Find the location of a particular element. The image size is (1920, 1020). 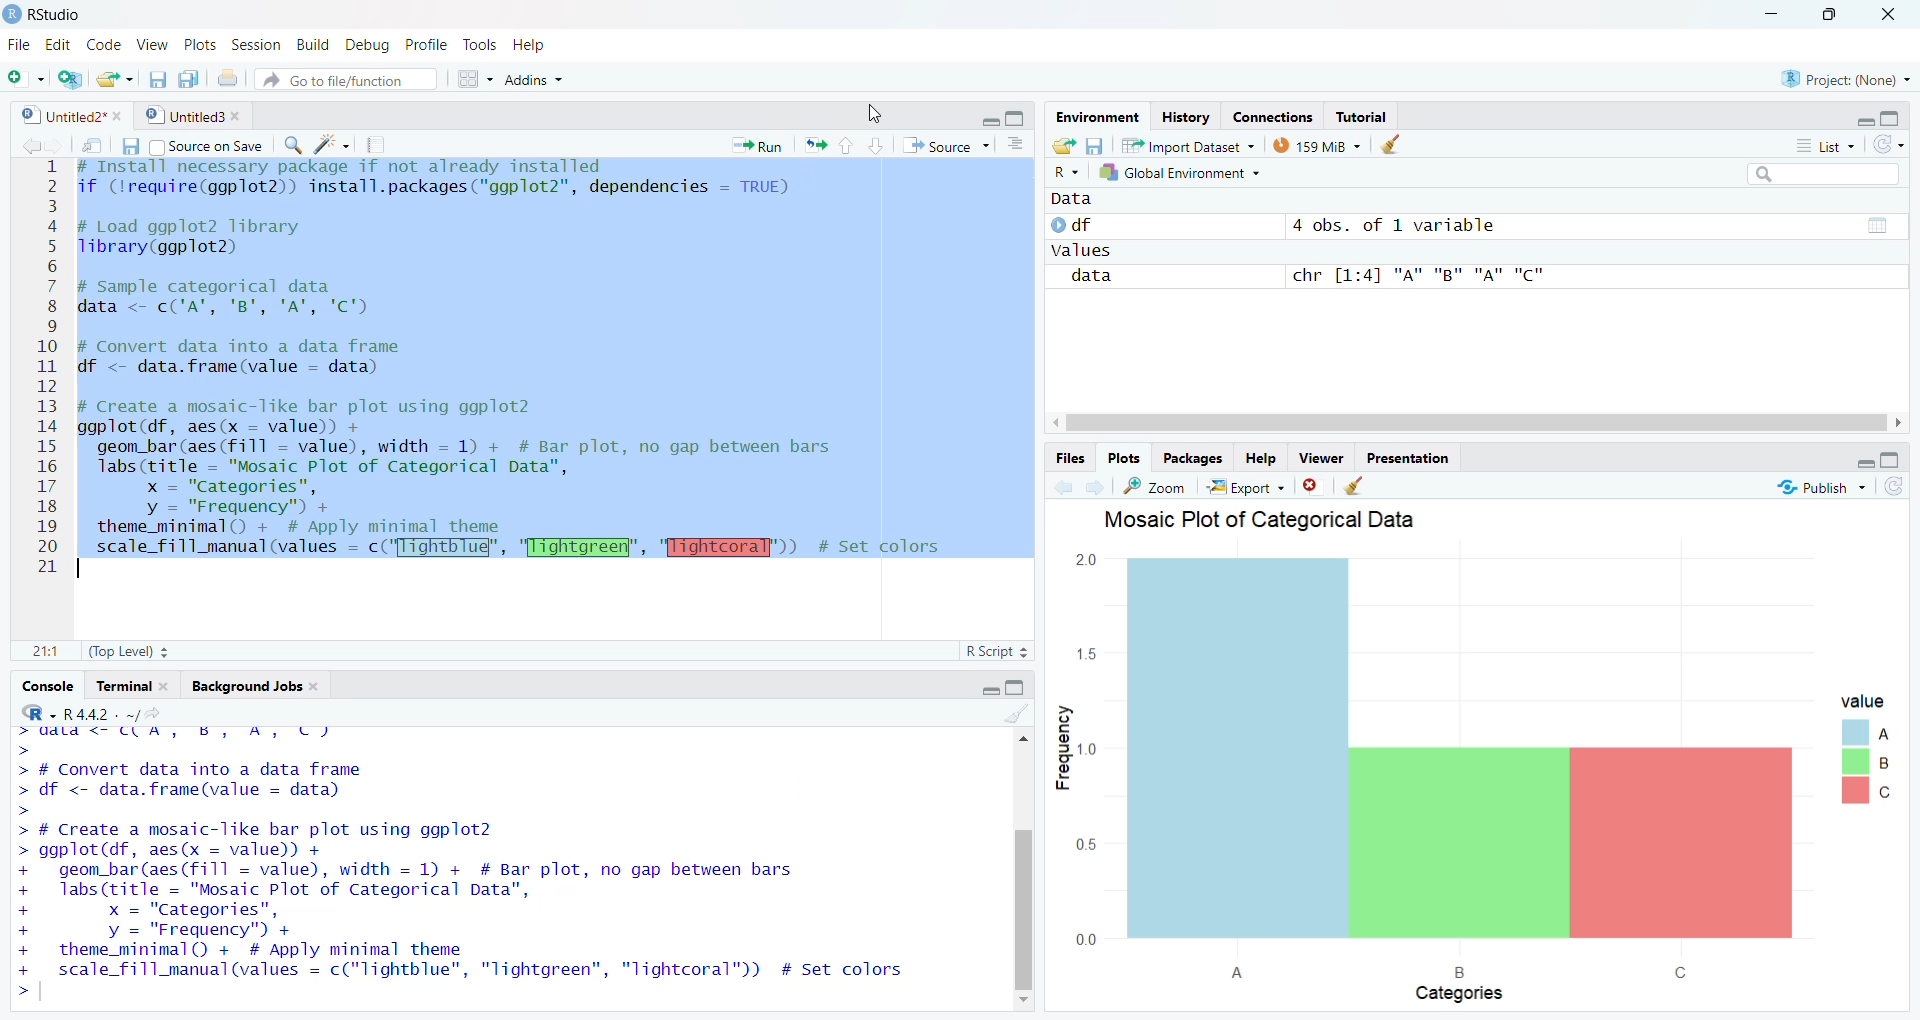

Terminal is located at coordinates (132, 686).